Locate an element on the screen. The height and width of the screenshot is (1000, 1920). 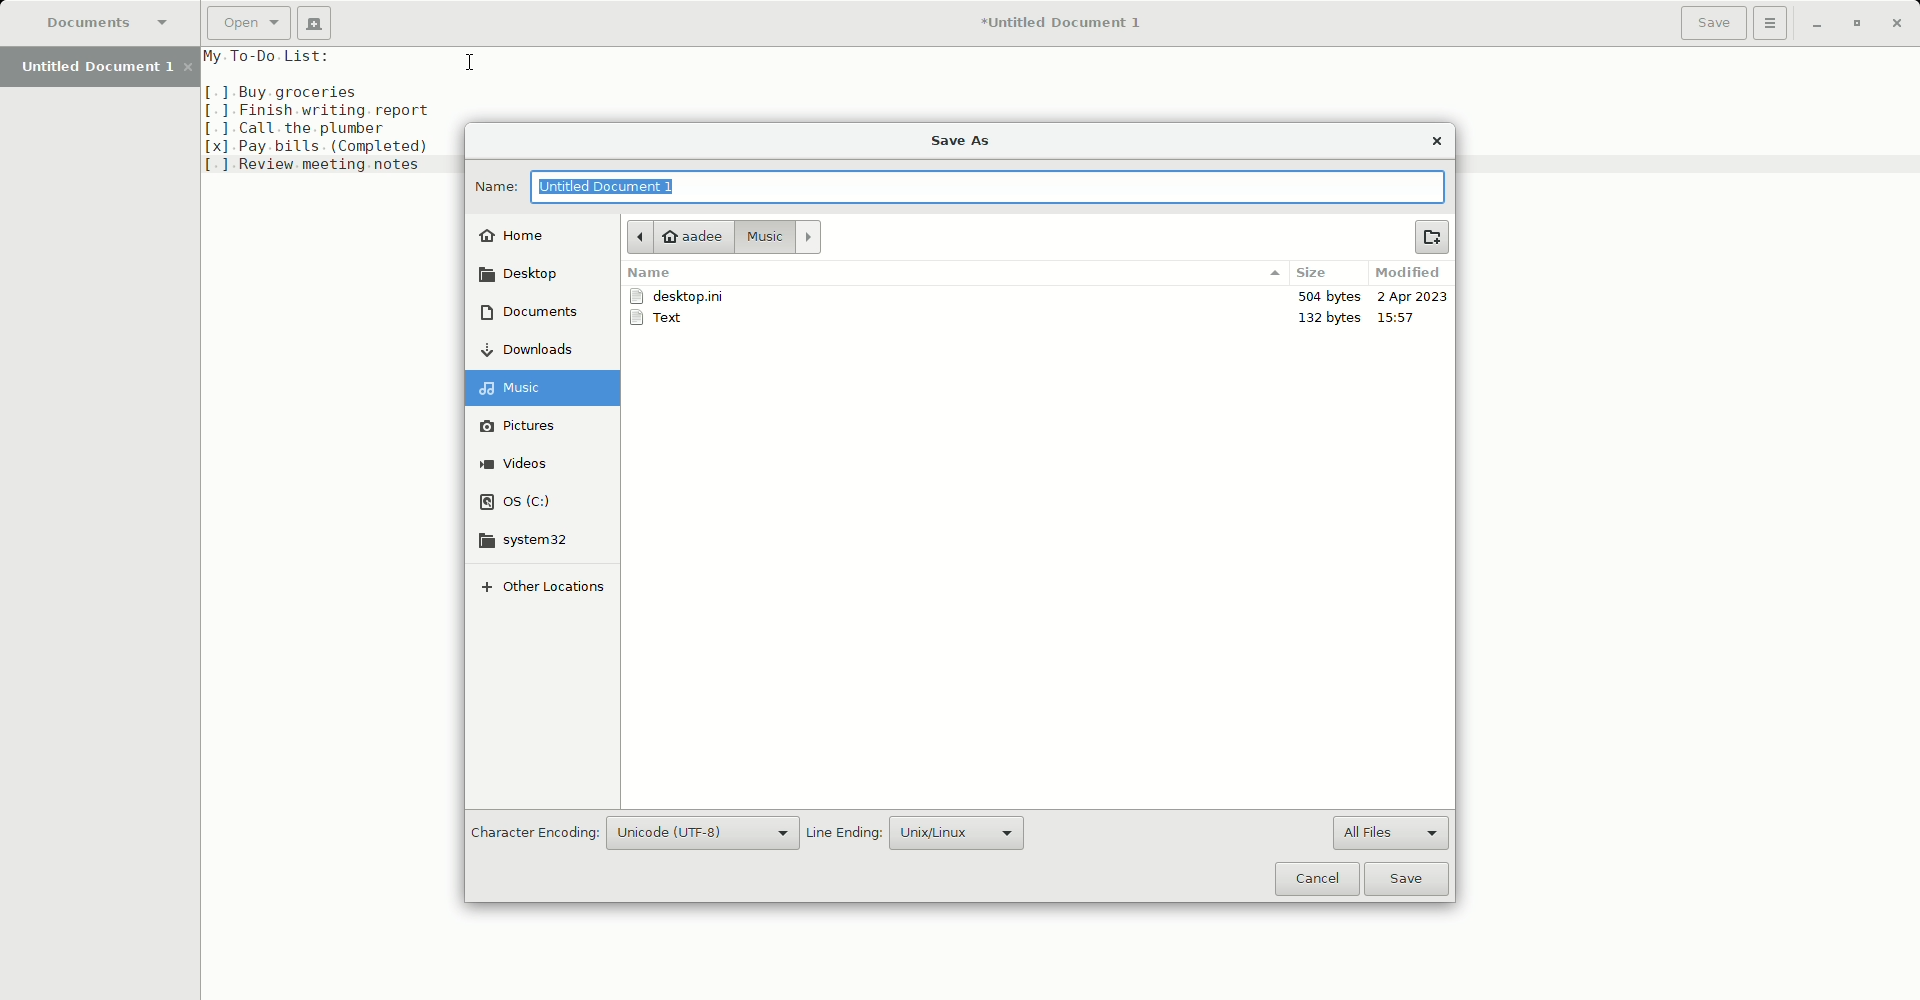
All files is located at coordinates (1391, 832).